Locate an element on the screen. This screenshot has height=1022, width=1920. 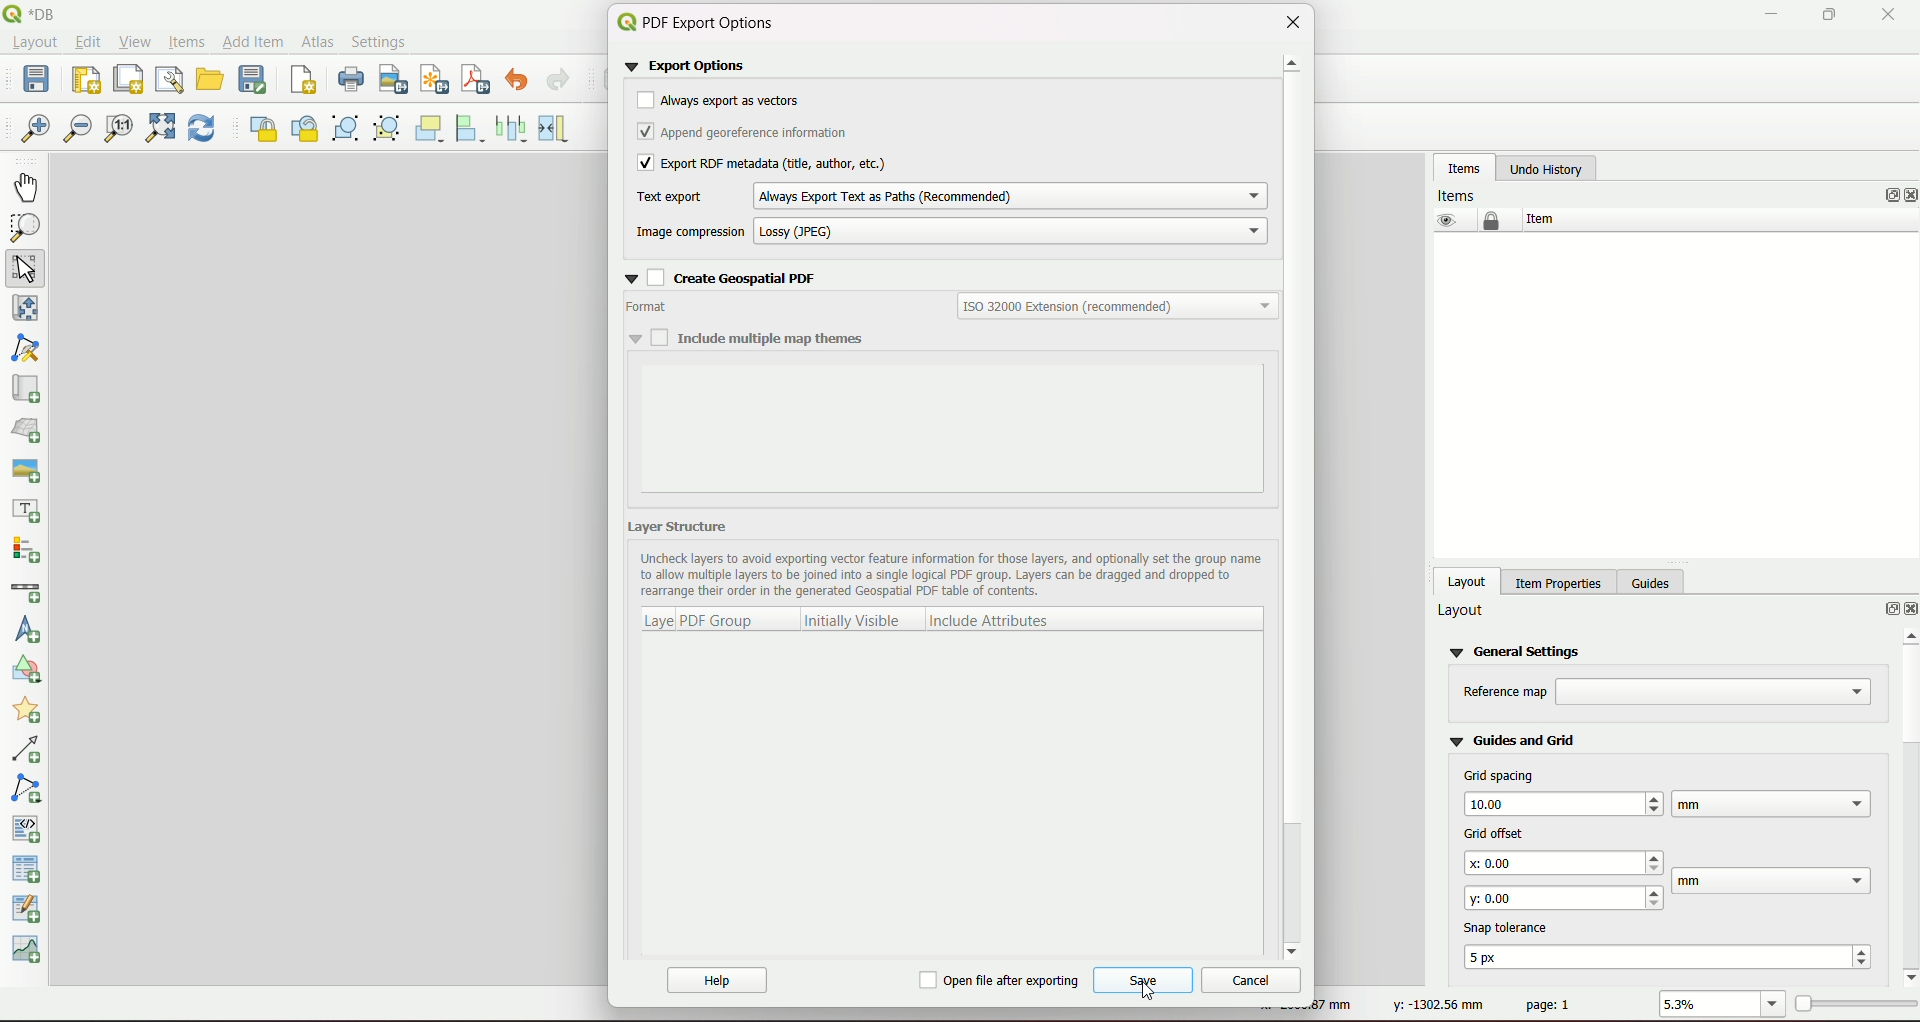
layout manager is located at coordinates (169, 79).